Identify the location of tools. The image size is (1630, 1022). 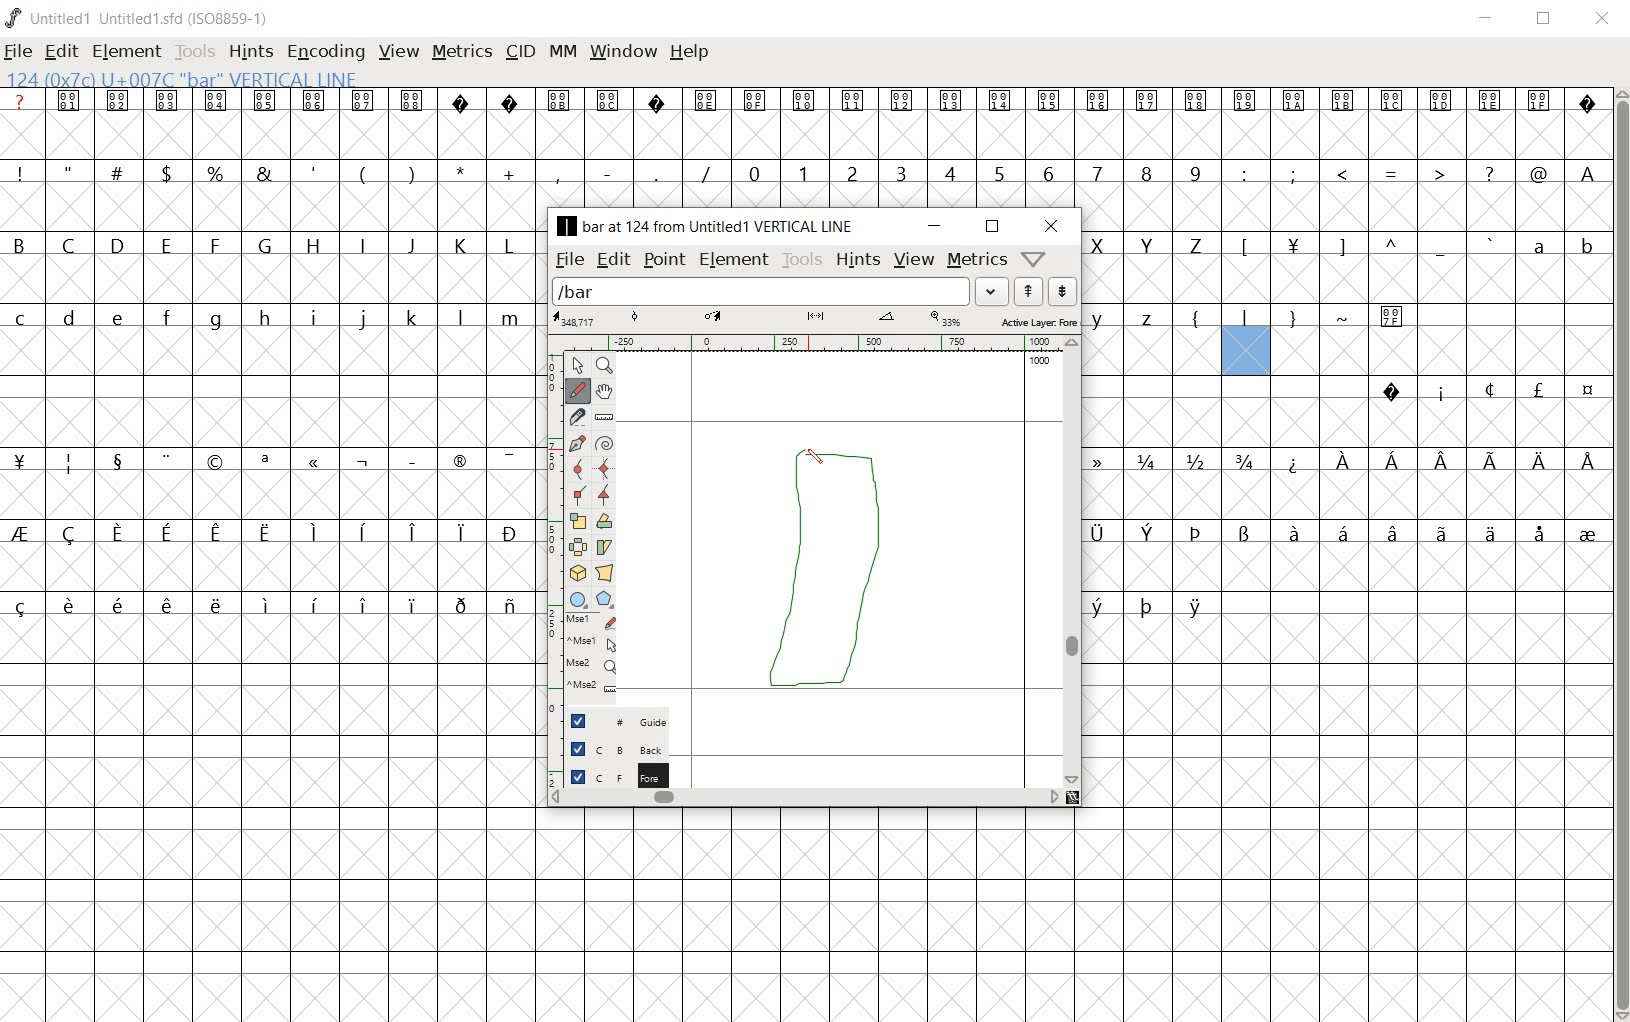
(195, 50).